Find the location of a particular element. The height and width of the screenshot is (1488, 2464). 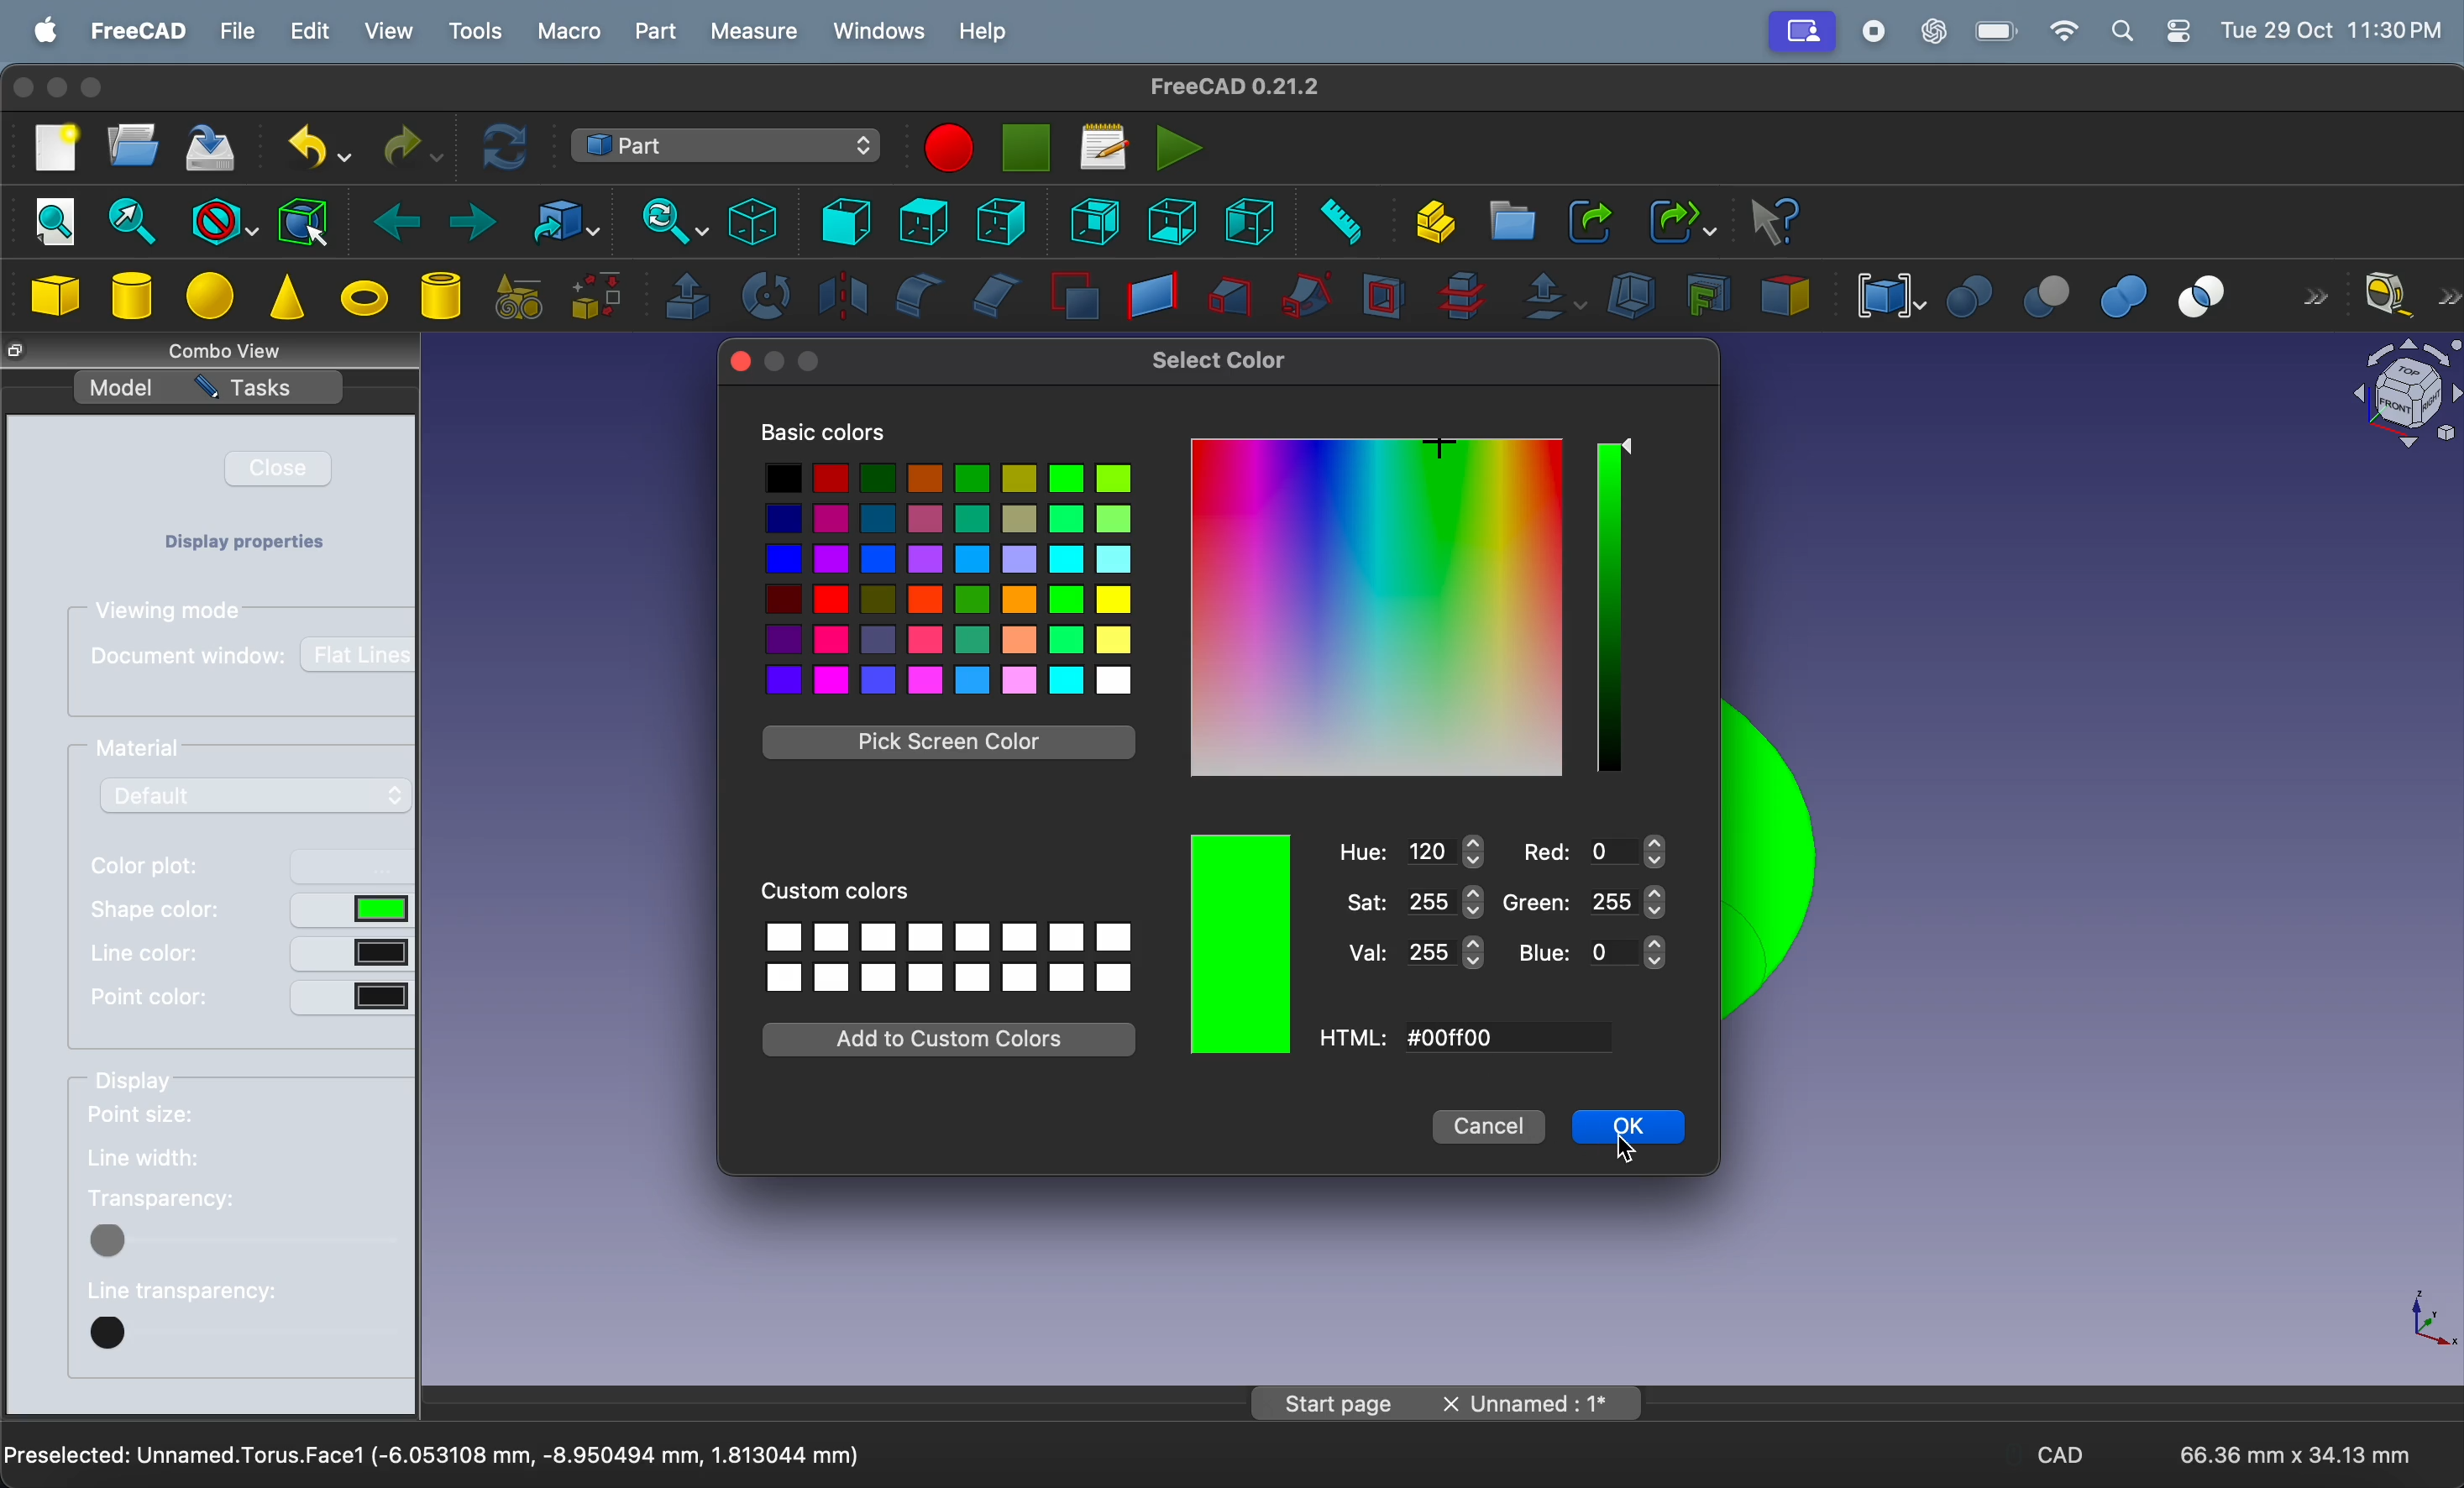

new is located at coordinates (50, 149).